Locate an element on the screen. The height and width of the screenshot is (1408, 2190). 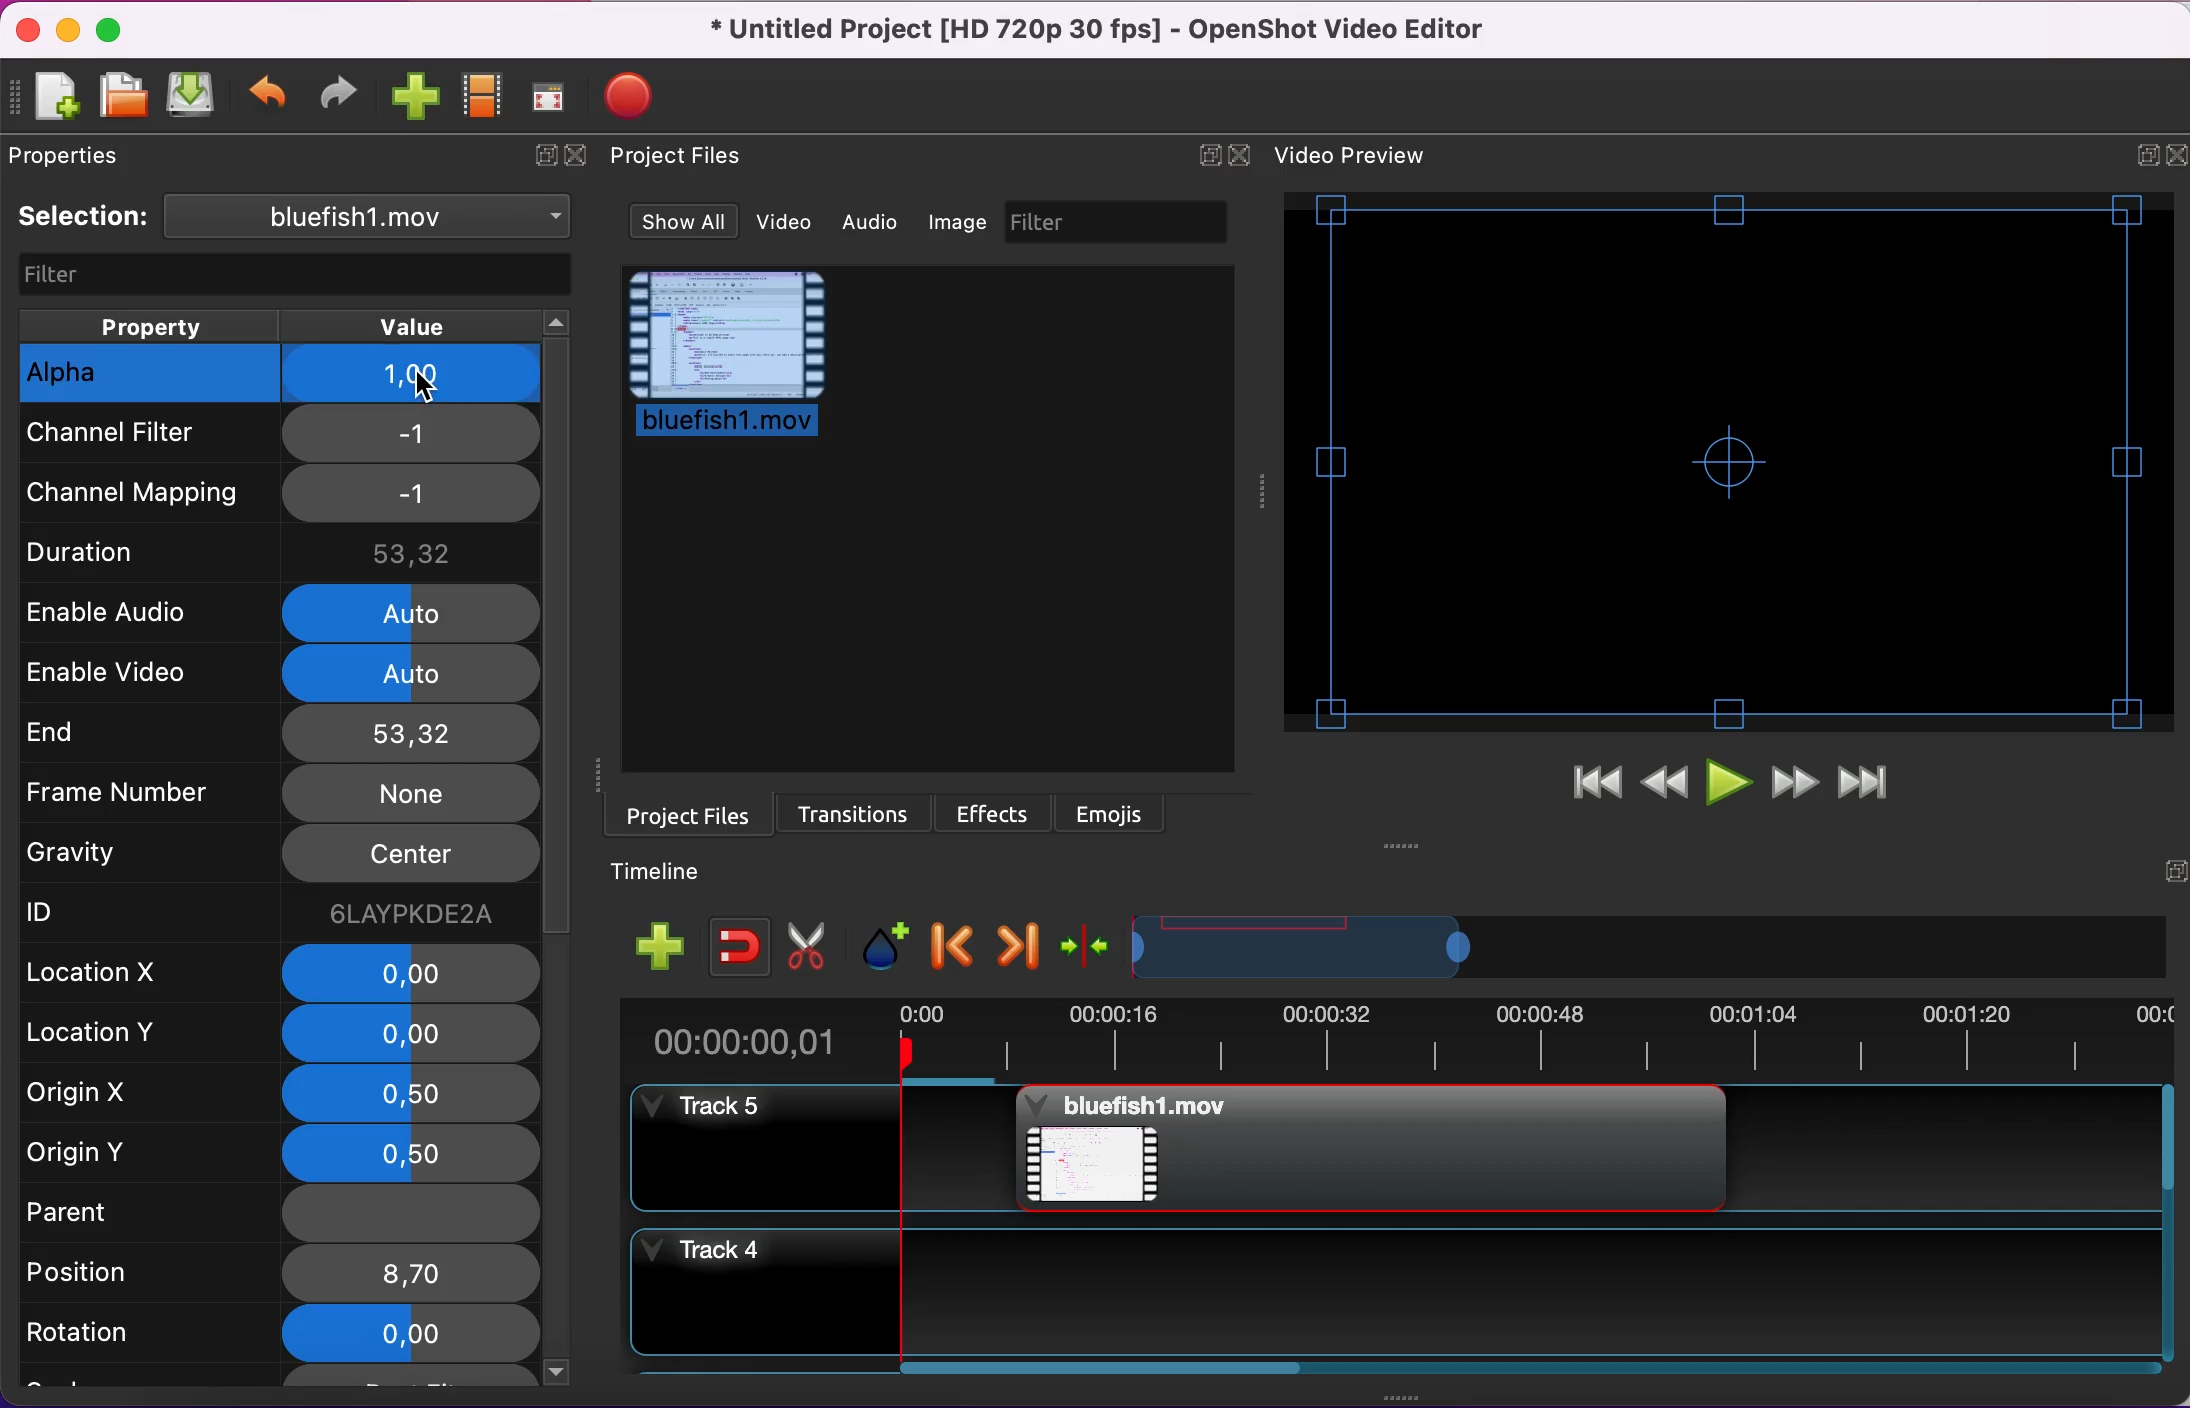
53,32 is located at coordinates (412, 553).